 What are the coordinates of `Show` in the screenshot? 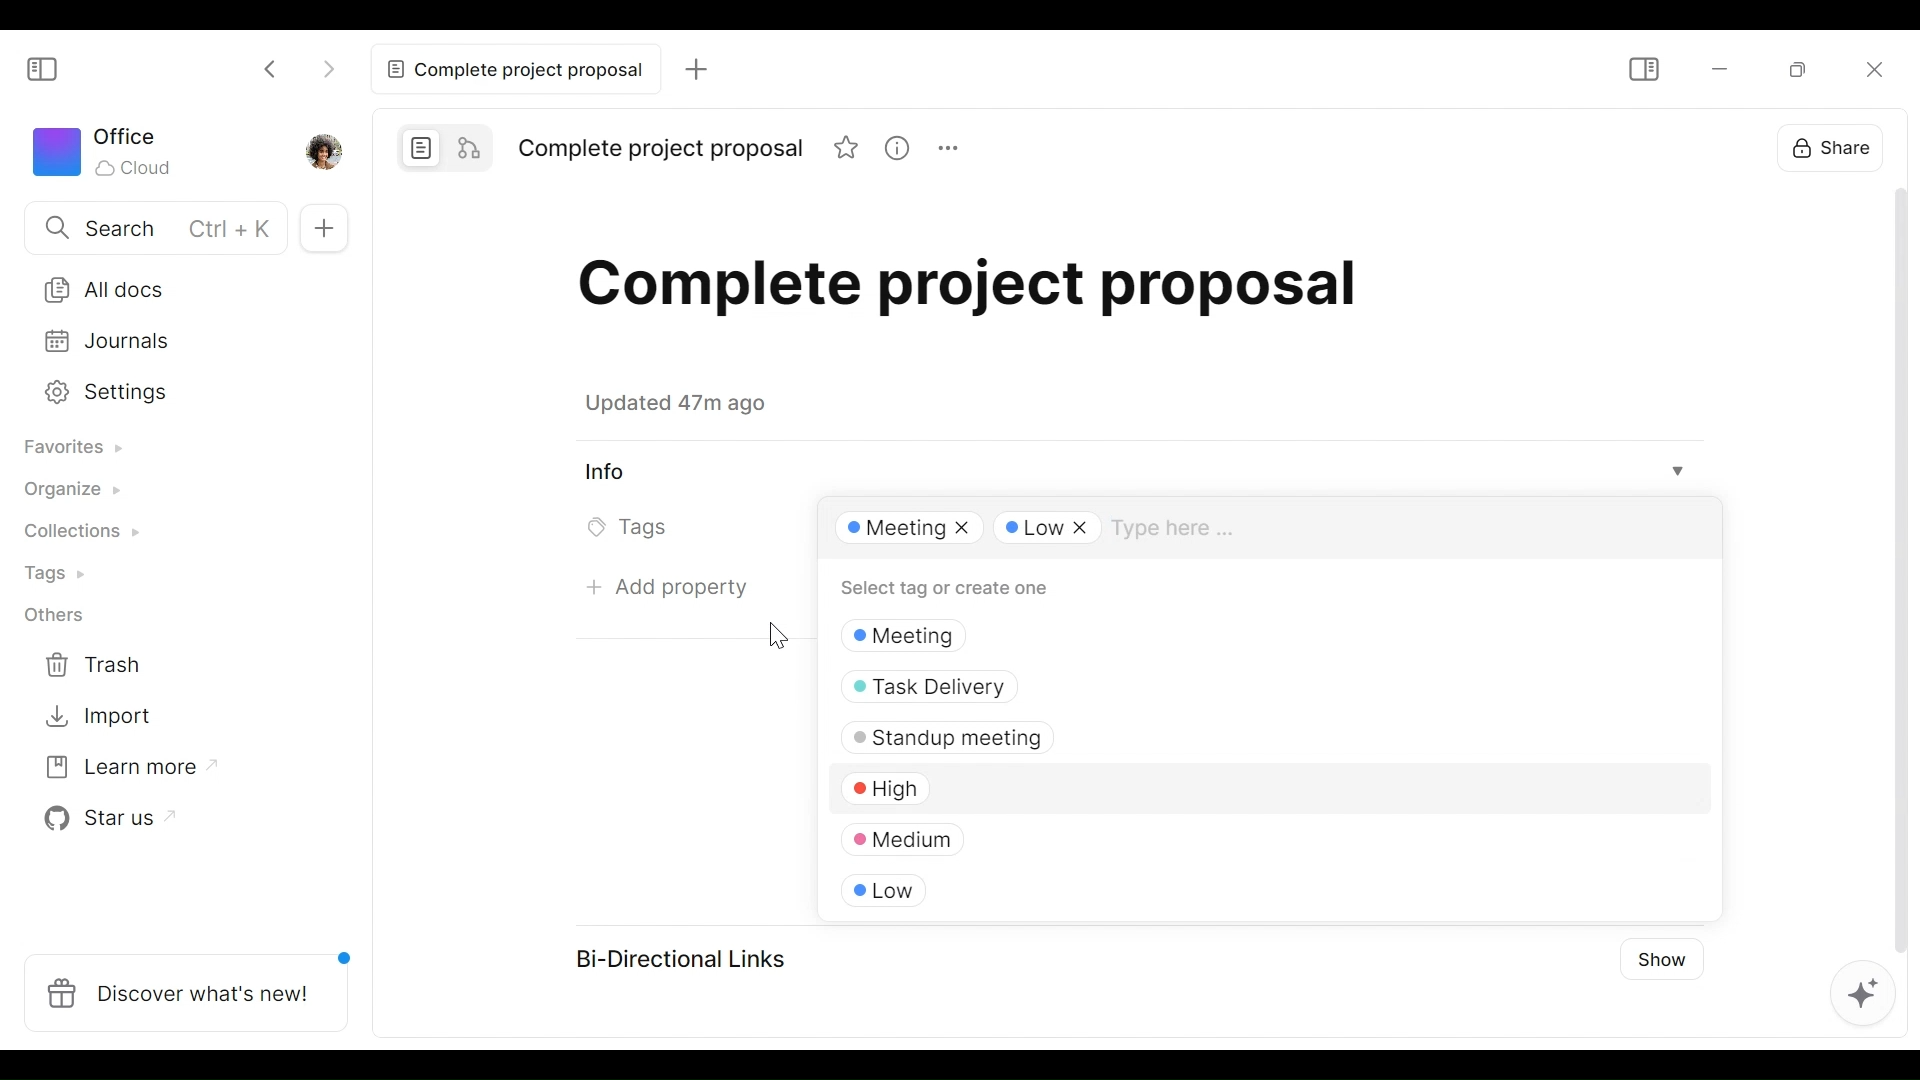 It's located at (1660, 965).